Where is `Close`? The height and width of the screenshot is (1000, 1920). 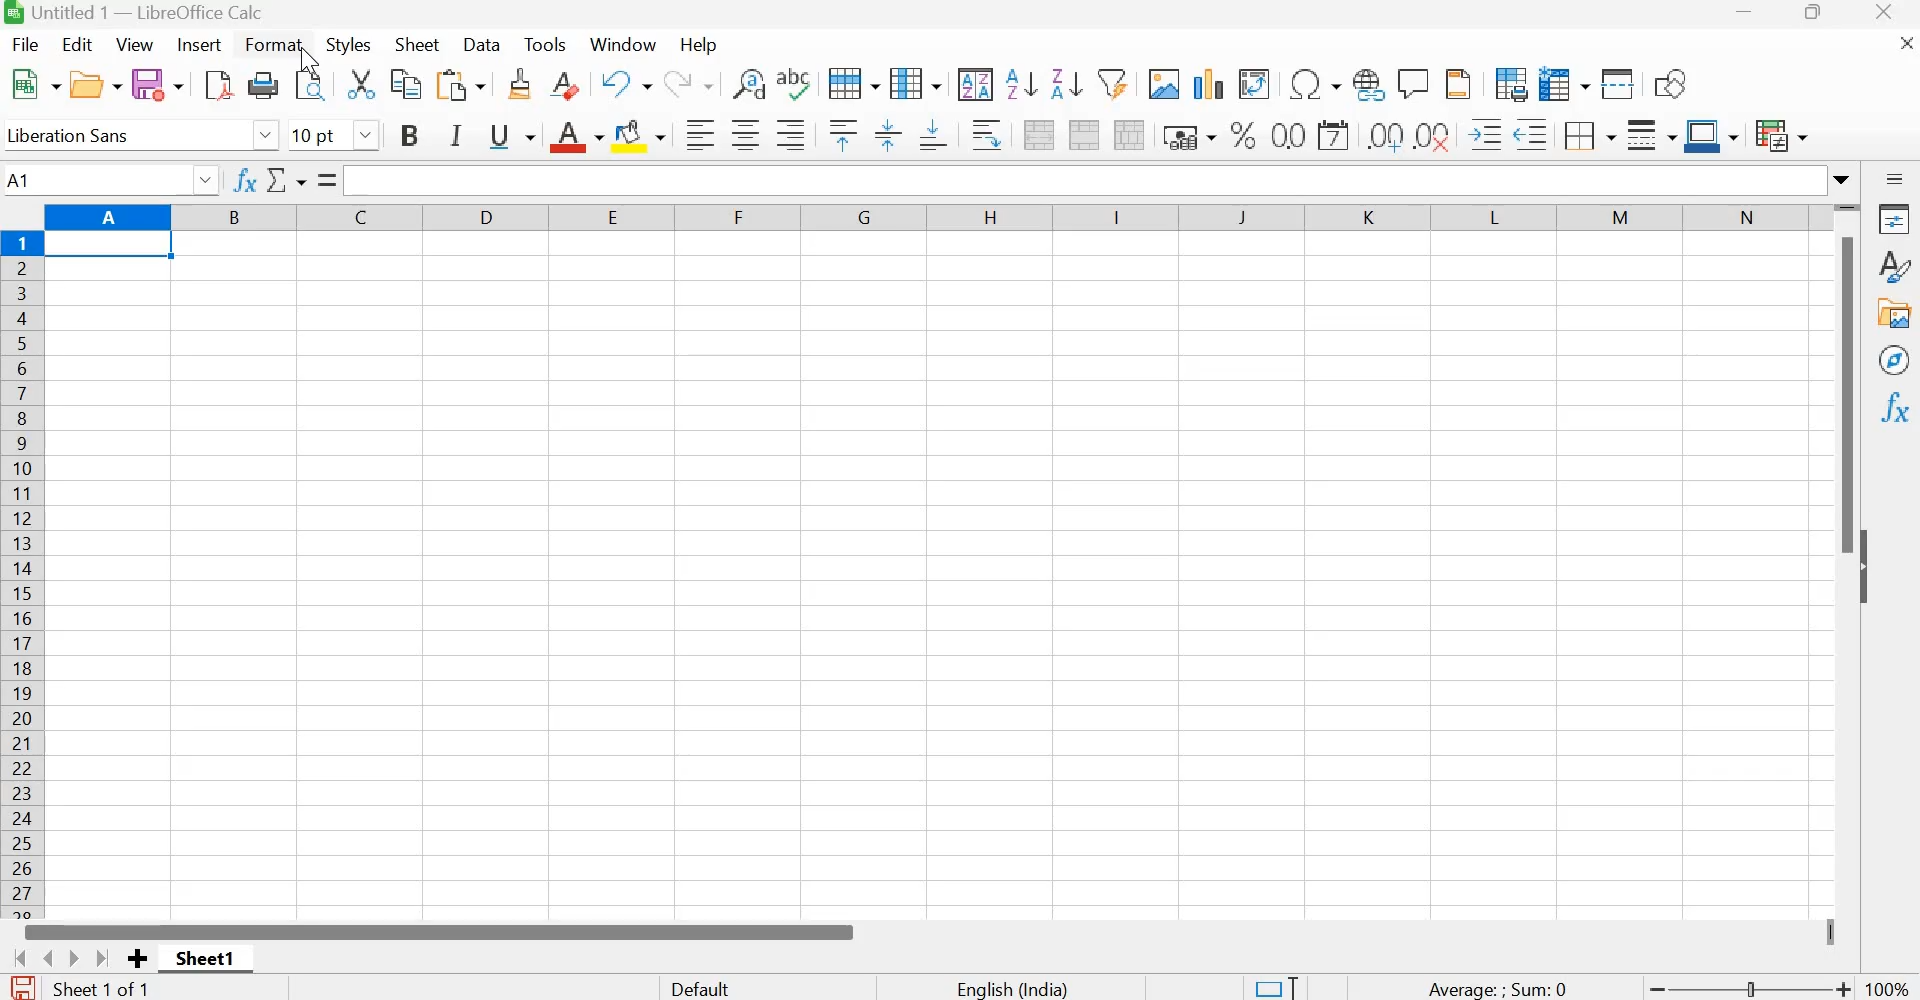 Close is located at coordinates (1887, 14).